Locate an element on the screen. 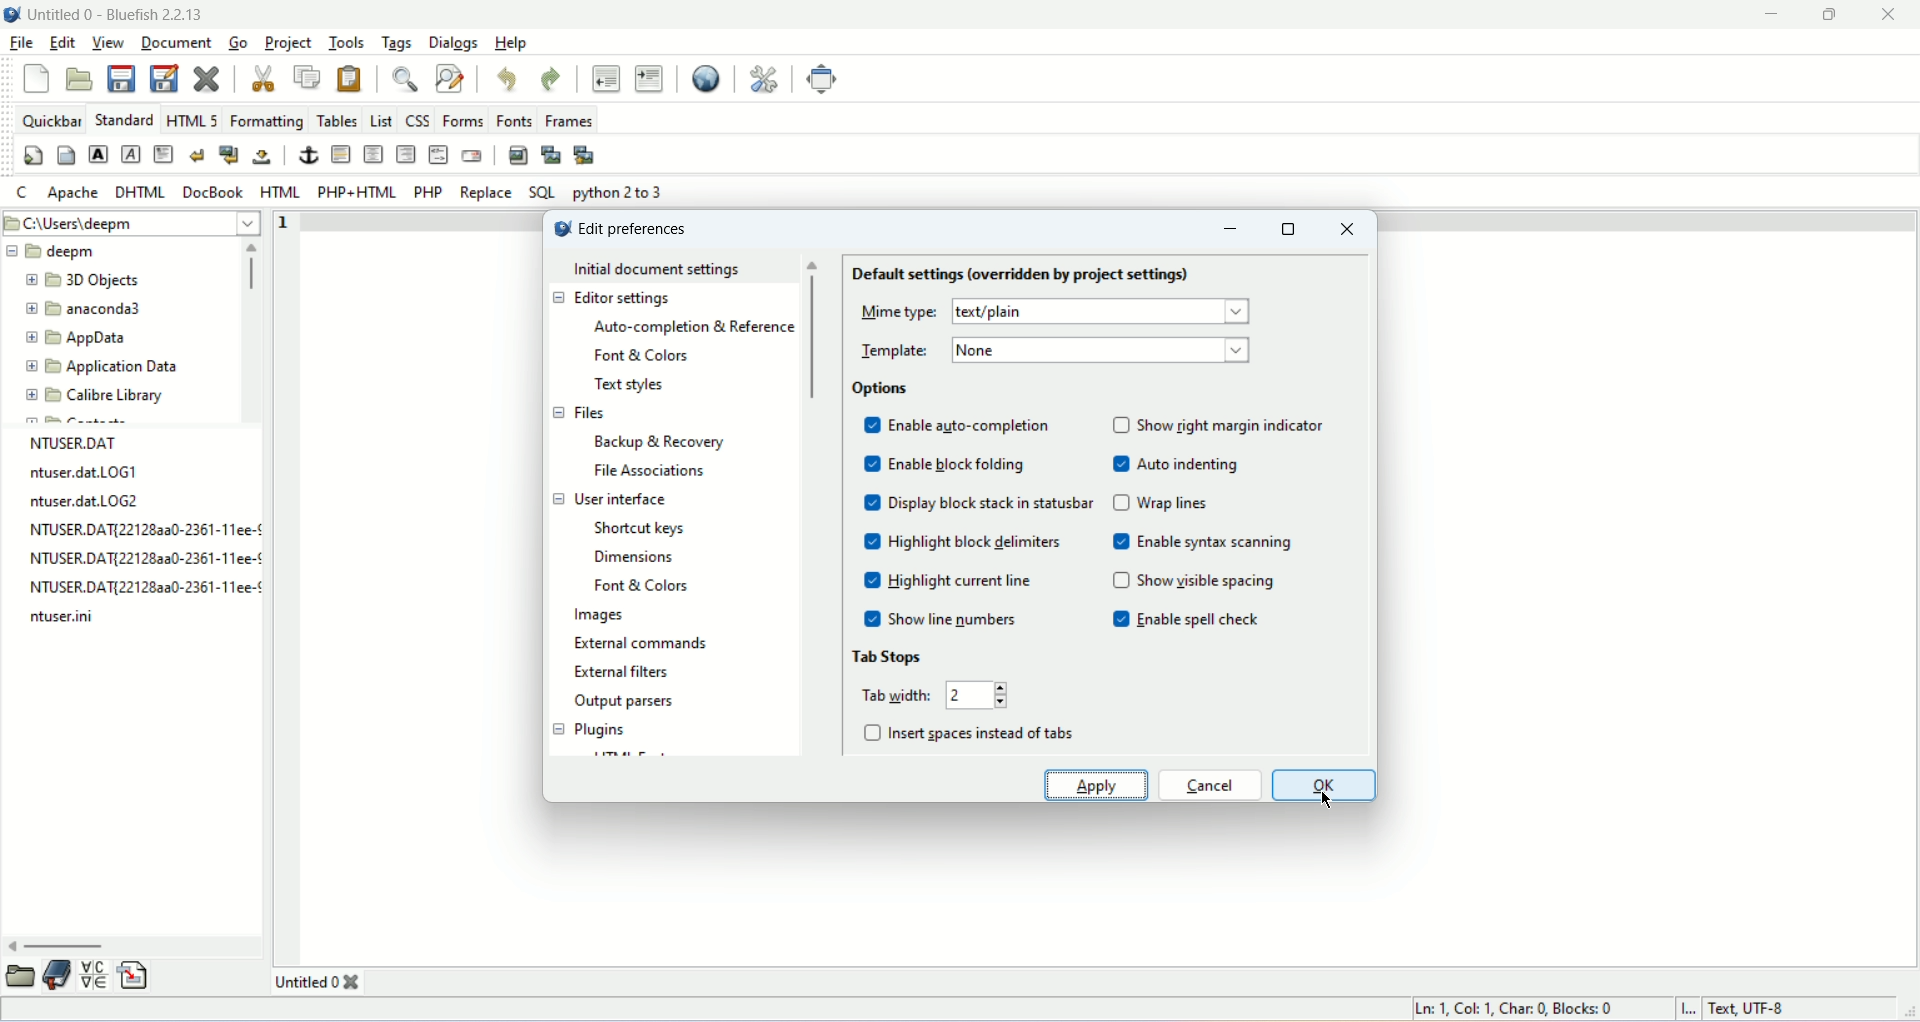 Image resolution: width=1920 pixels, height=1022 pixels. initial document settings is located at coordinates (674, 270).